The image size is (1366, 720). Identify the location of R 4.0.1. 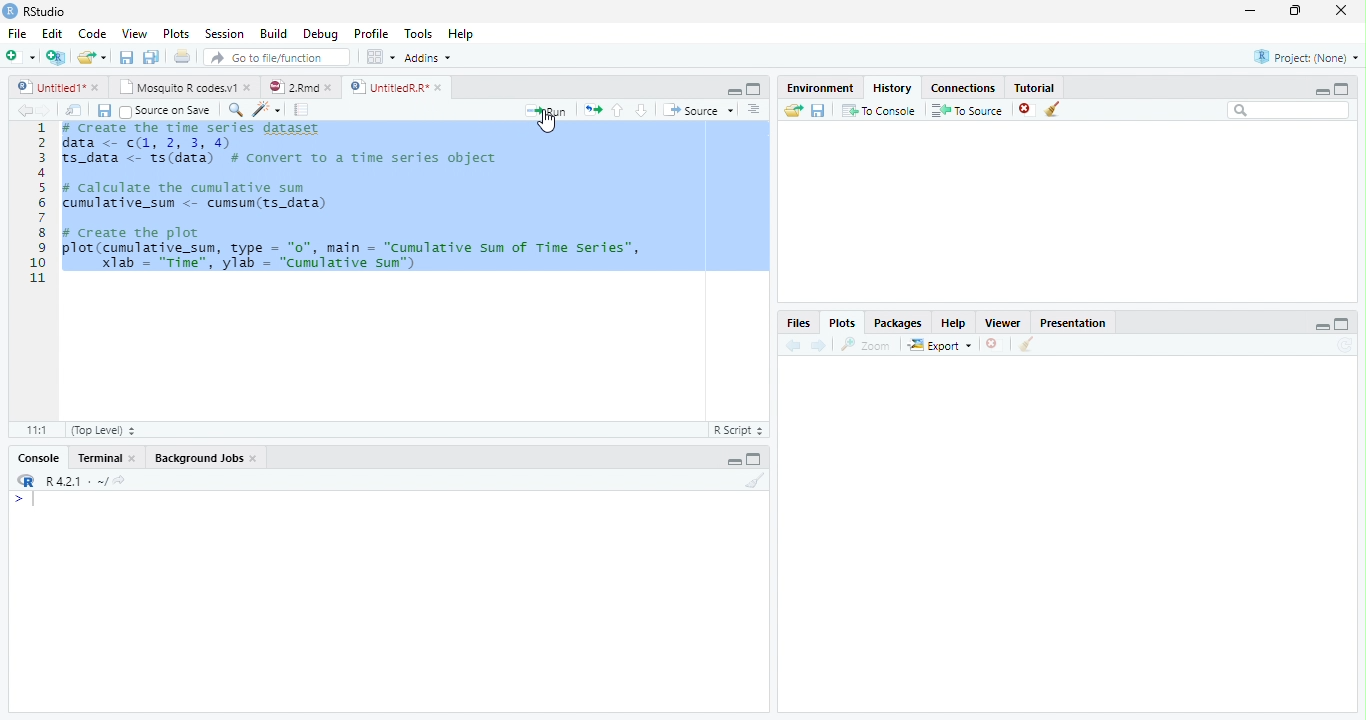
(78, 479).